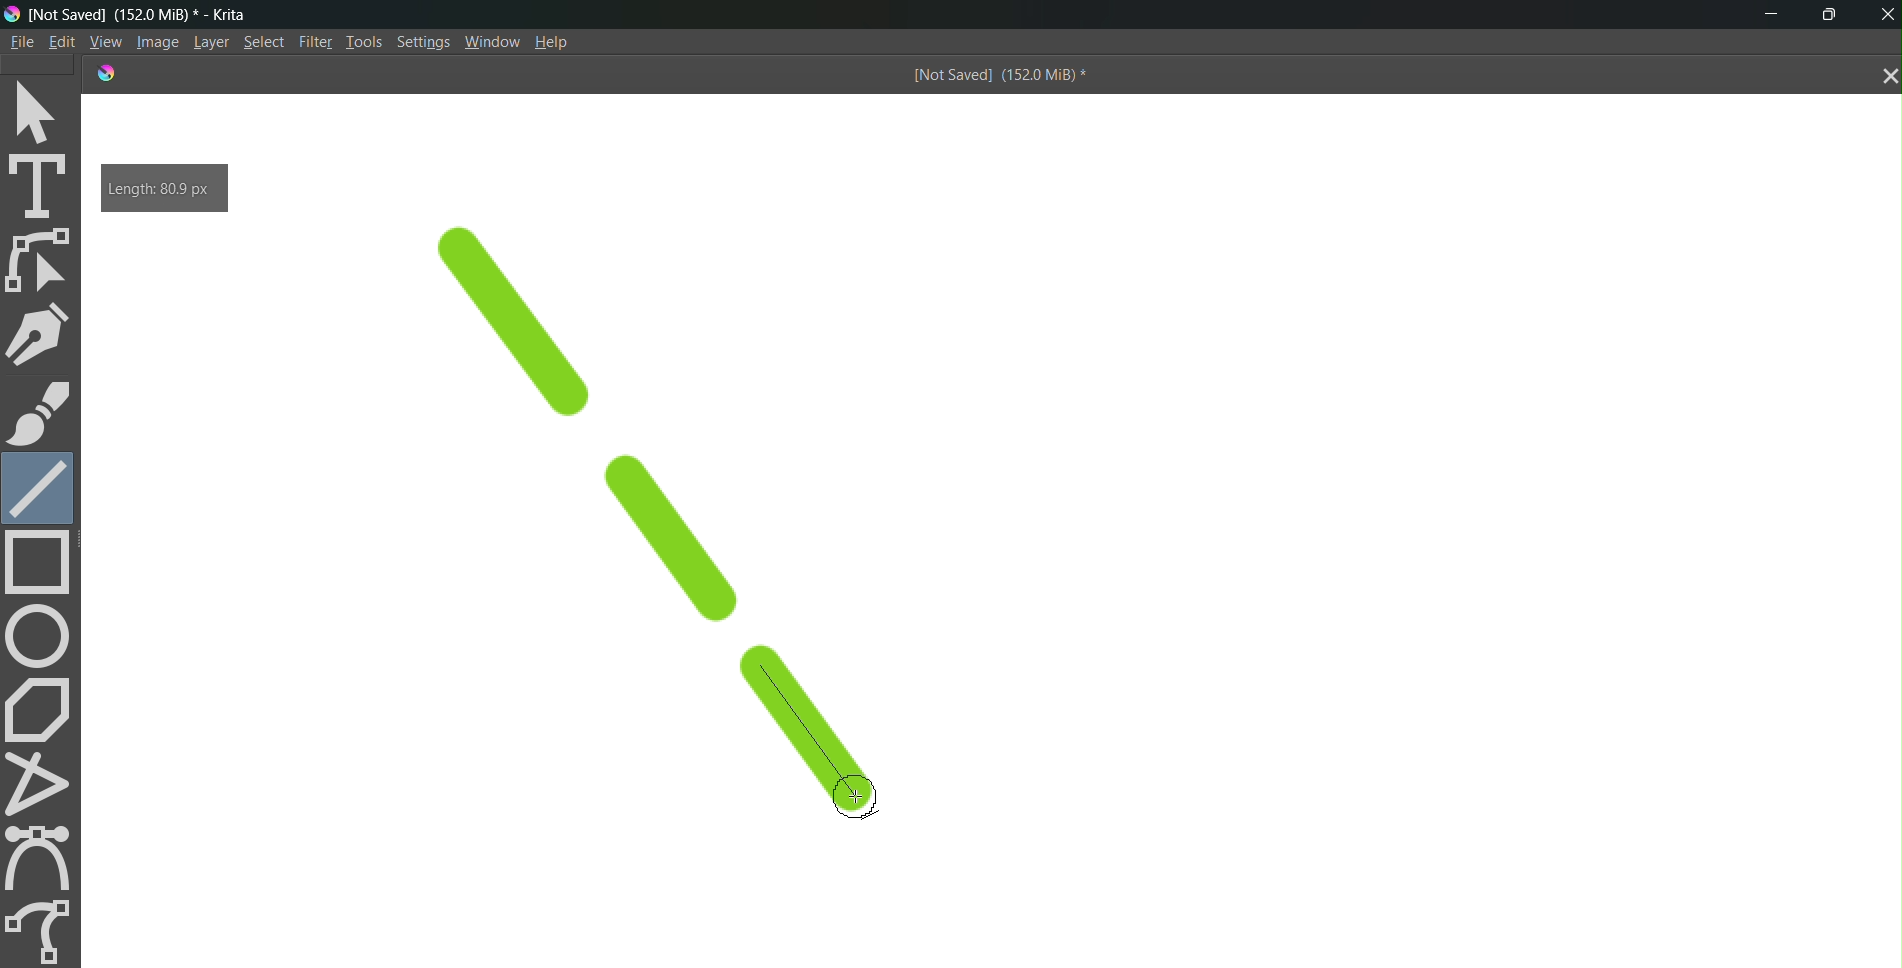 This screenshot has width=1902, height=968. What do you see at coordinates (996, 77) in the screenshot?
I see `[Not Saved] (151.9 MiB) *` at bounding box center [996, 77].